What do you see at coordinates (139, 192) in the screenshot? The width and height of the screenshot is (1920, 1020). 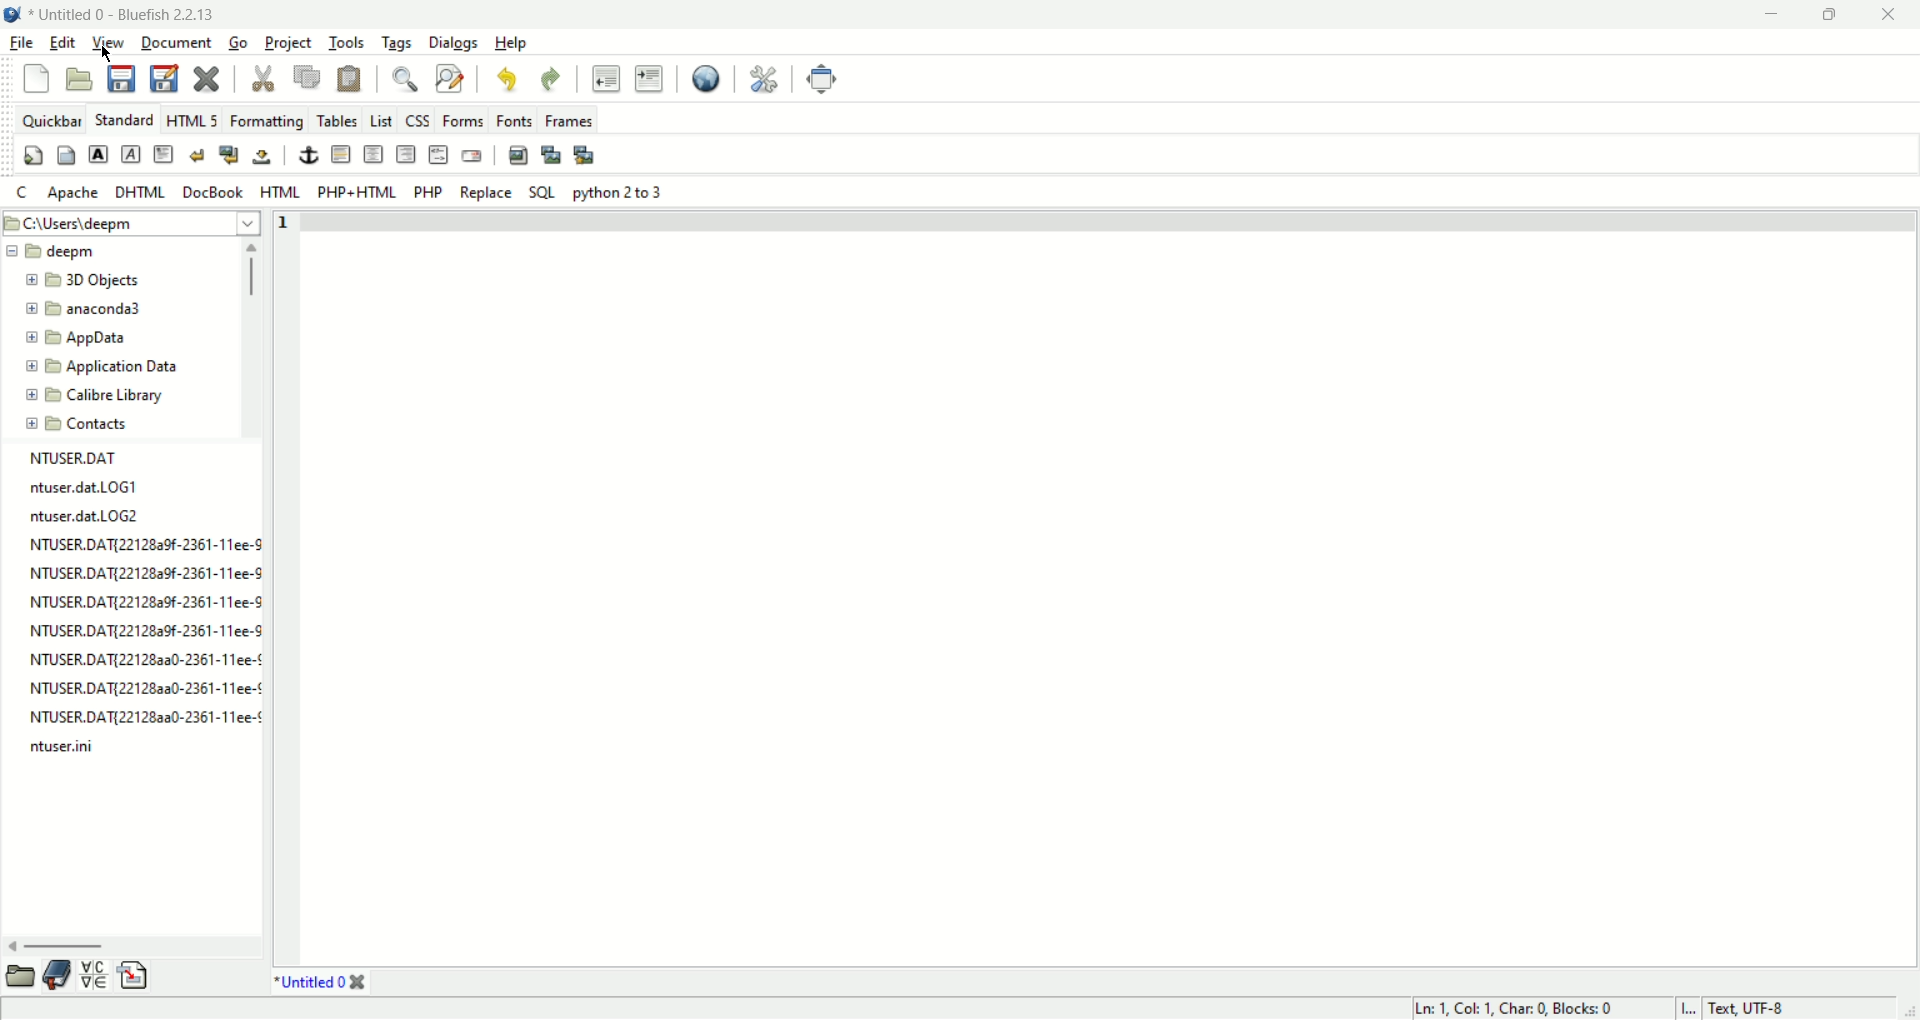 I see `DHTML` at bounding box center [139, 192].